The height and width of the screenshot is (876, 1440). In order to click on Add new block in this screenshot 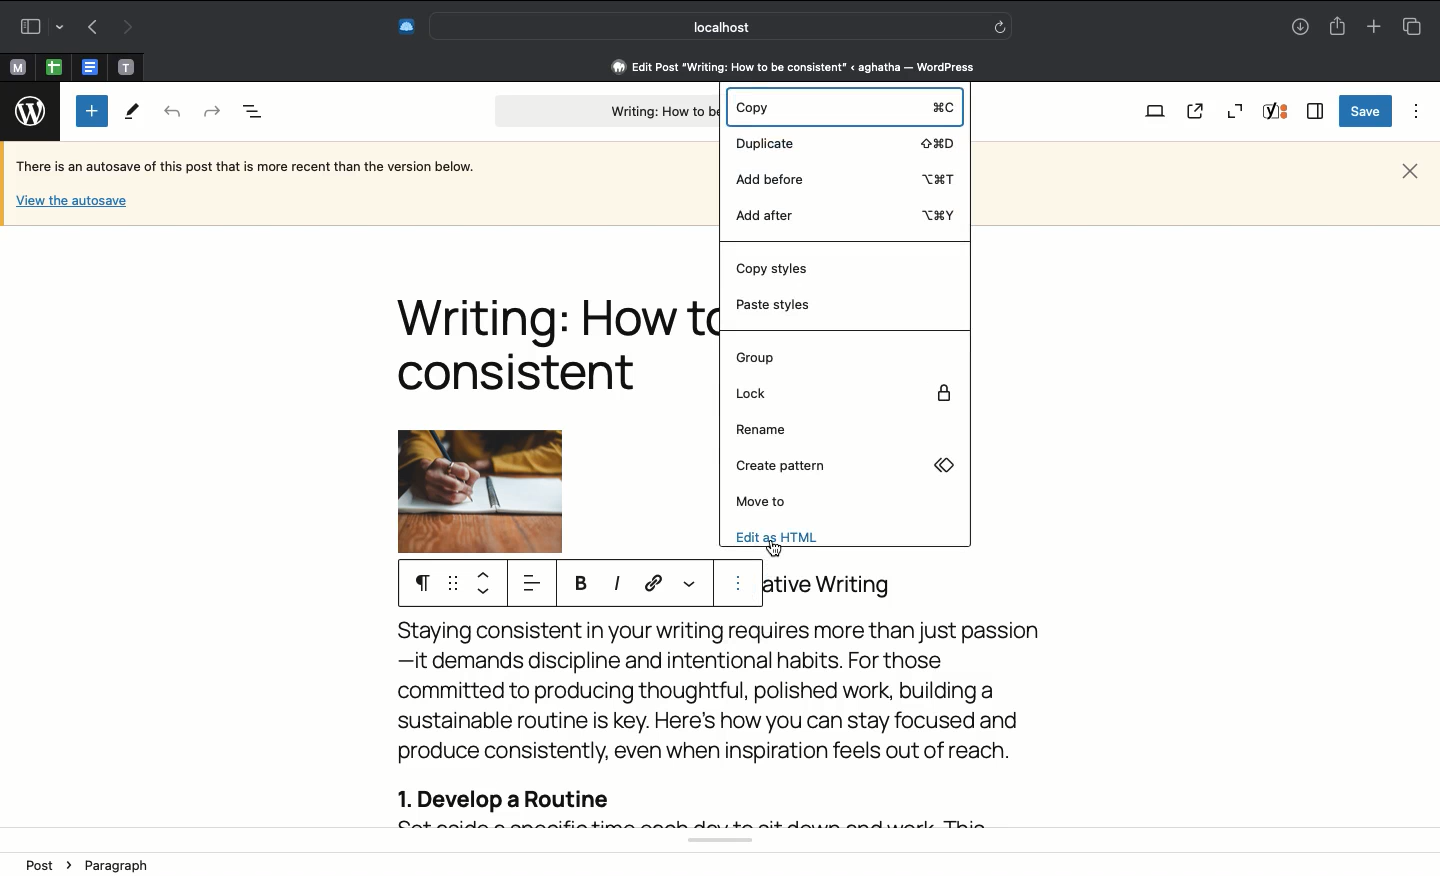, I will do `click(92, 111)`.